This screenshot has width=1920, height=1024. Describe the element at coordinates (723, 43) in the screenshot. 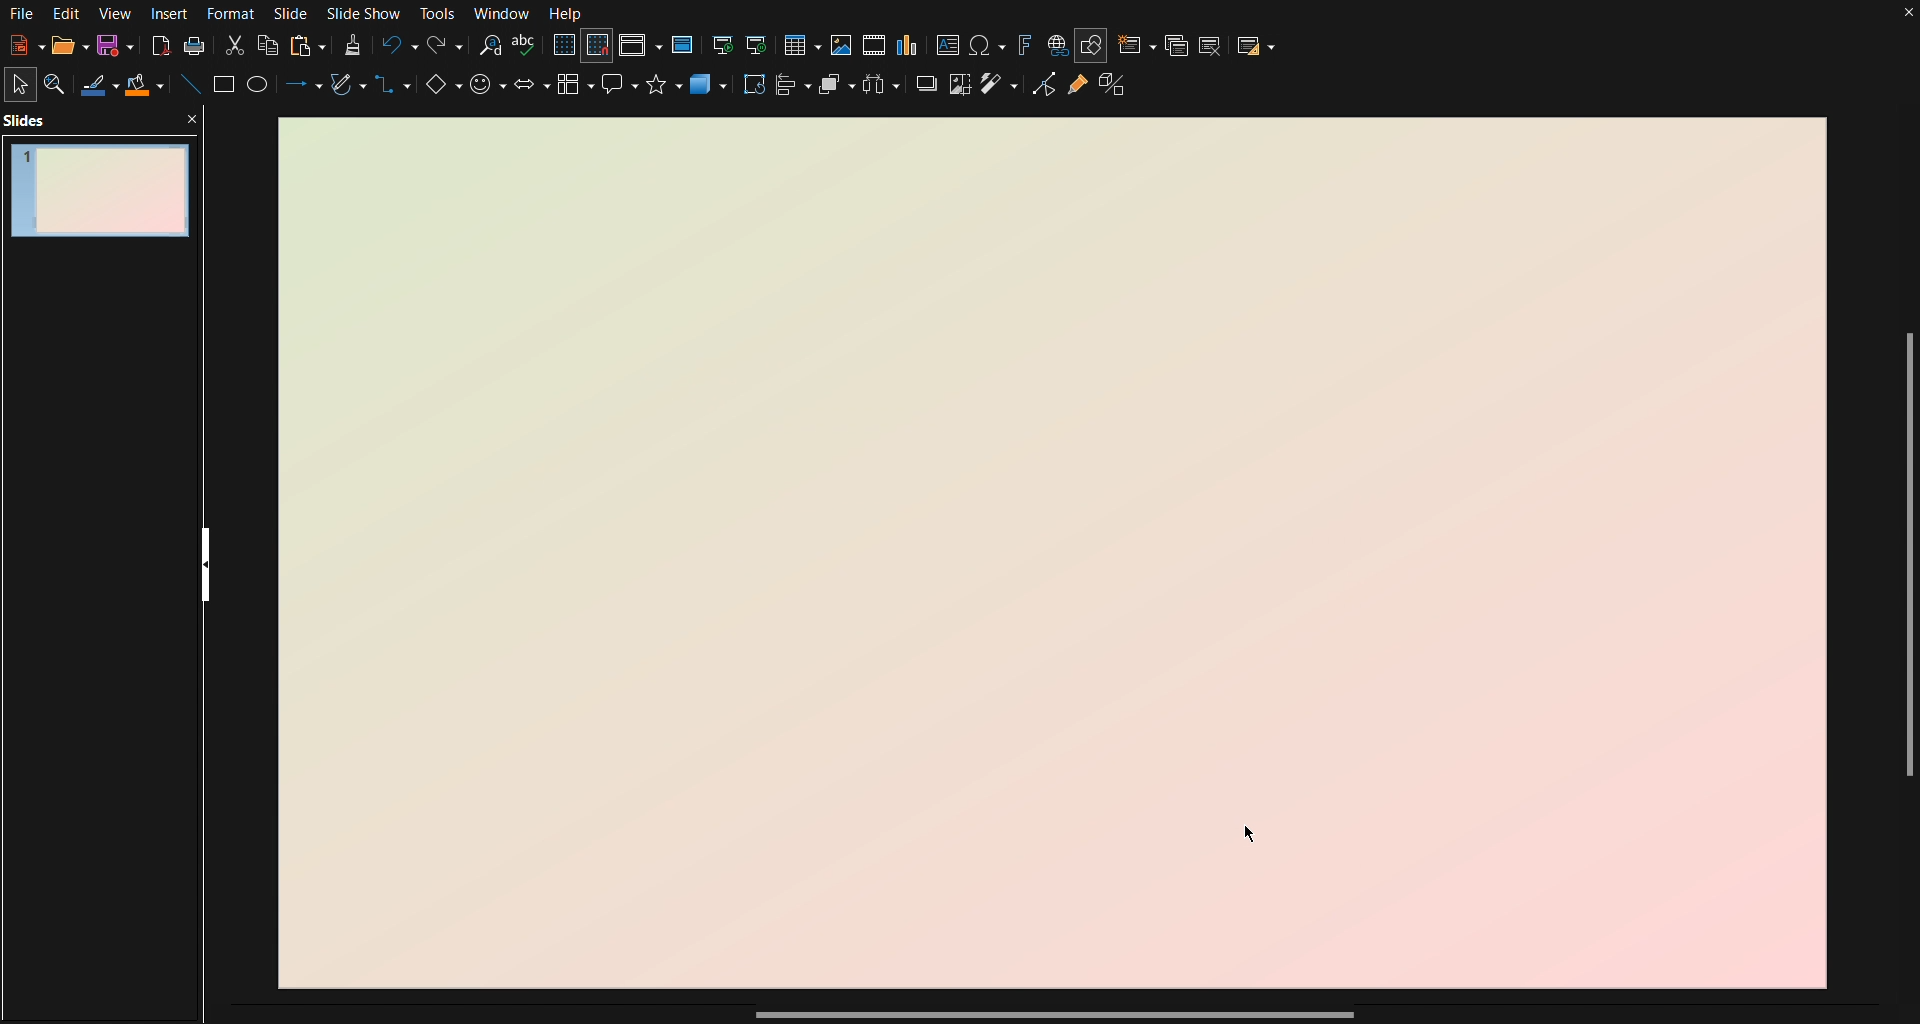

I see `Start from First Slide` at that location.